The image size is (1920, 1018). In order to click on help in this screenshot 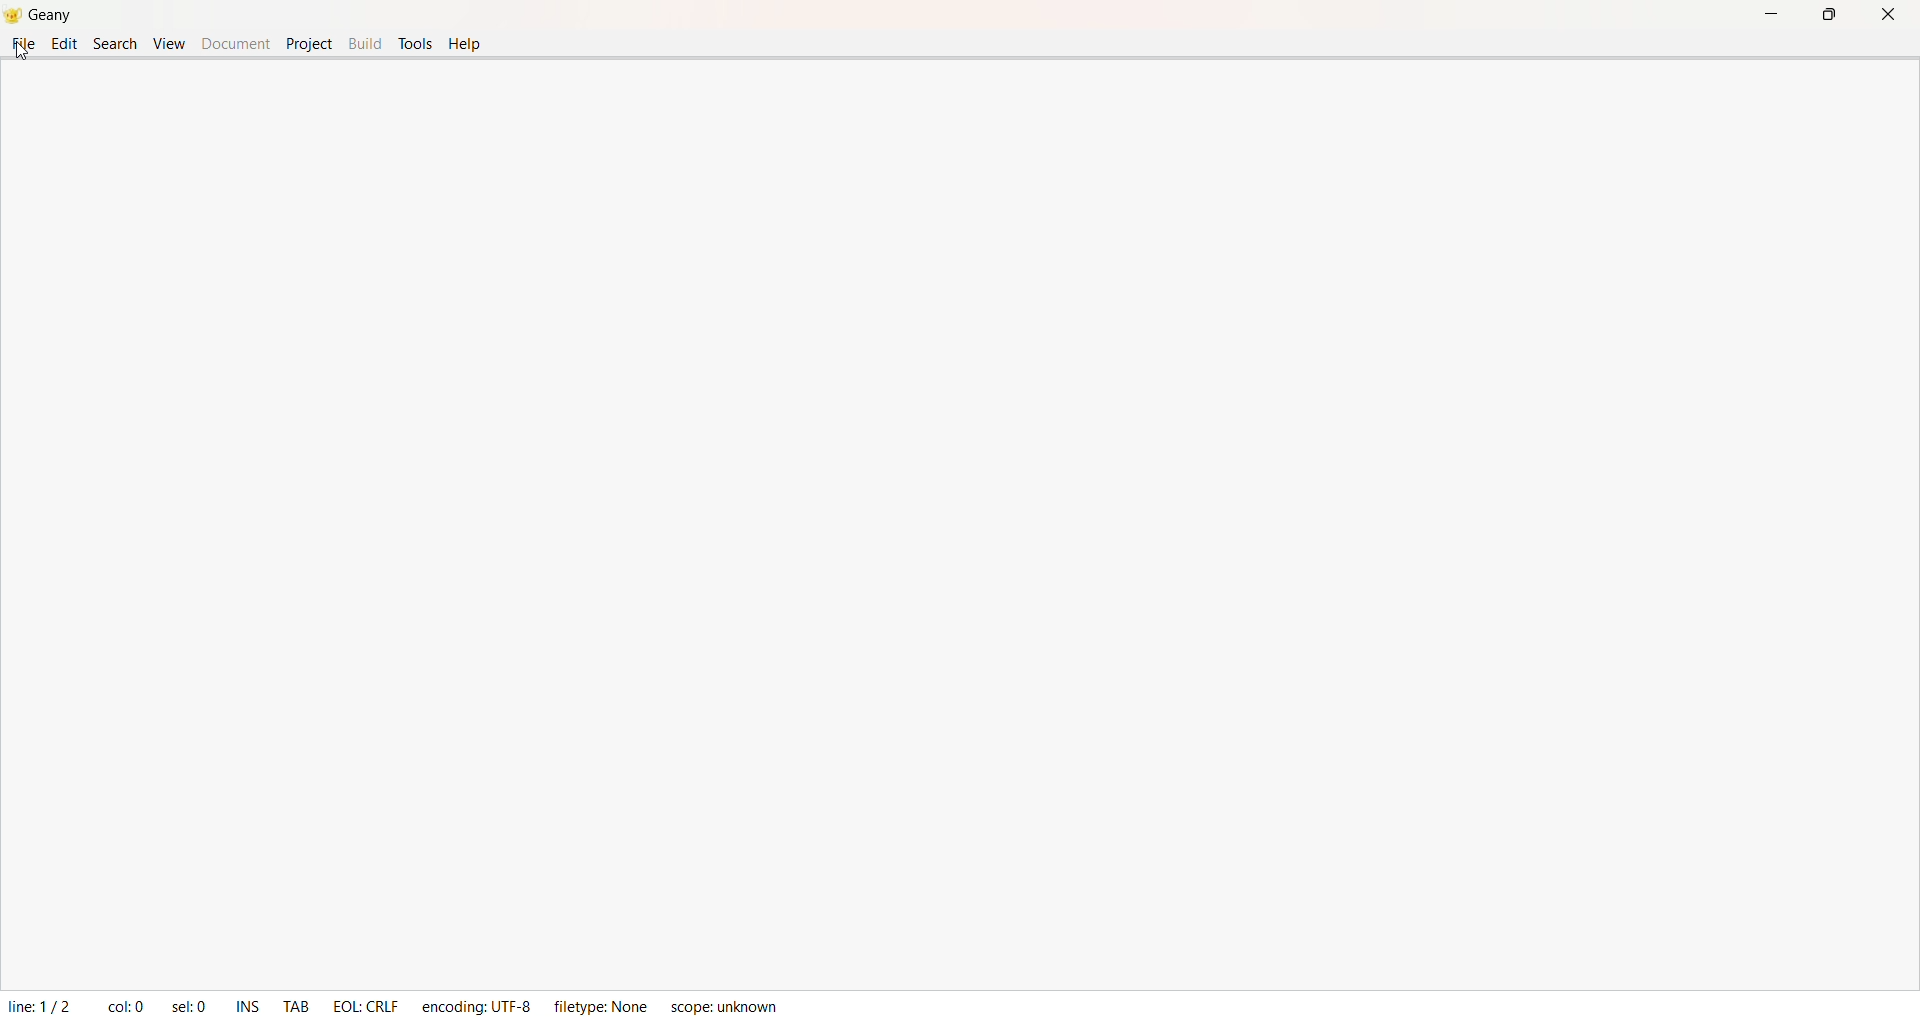, I will do `click(470, 41)`.